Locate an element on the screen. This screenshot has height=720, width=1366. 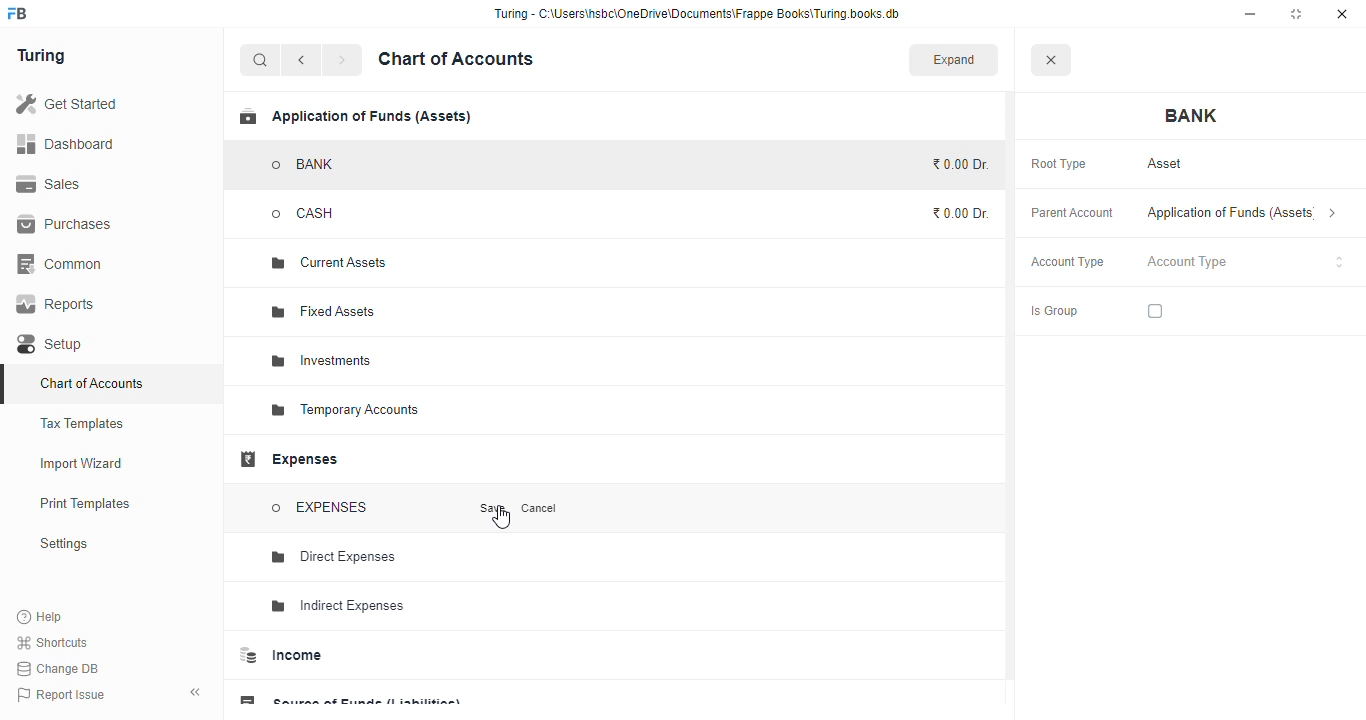
cursor is located at coordinates (501, 517).